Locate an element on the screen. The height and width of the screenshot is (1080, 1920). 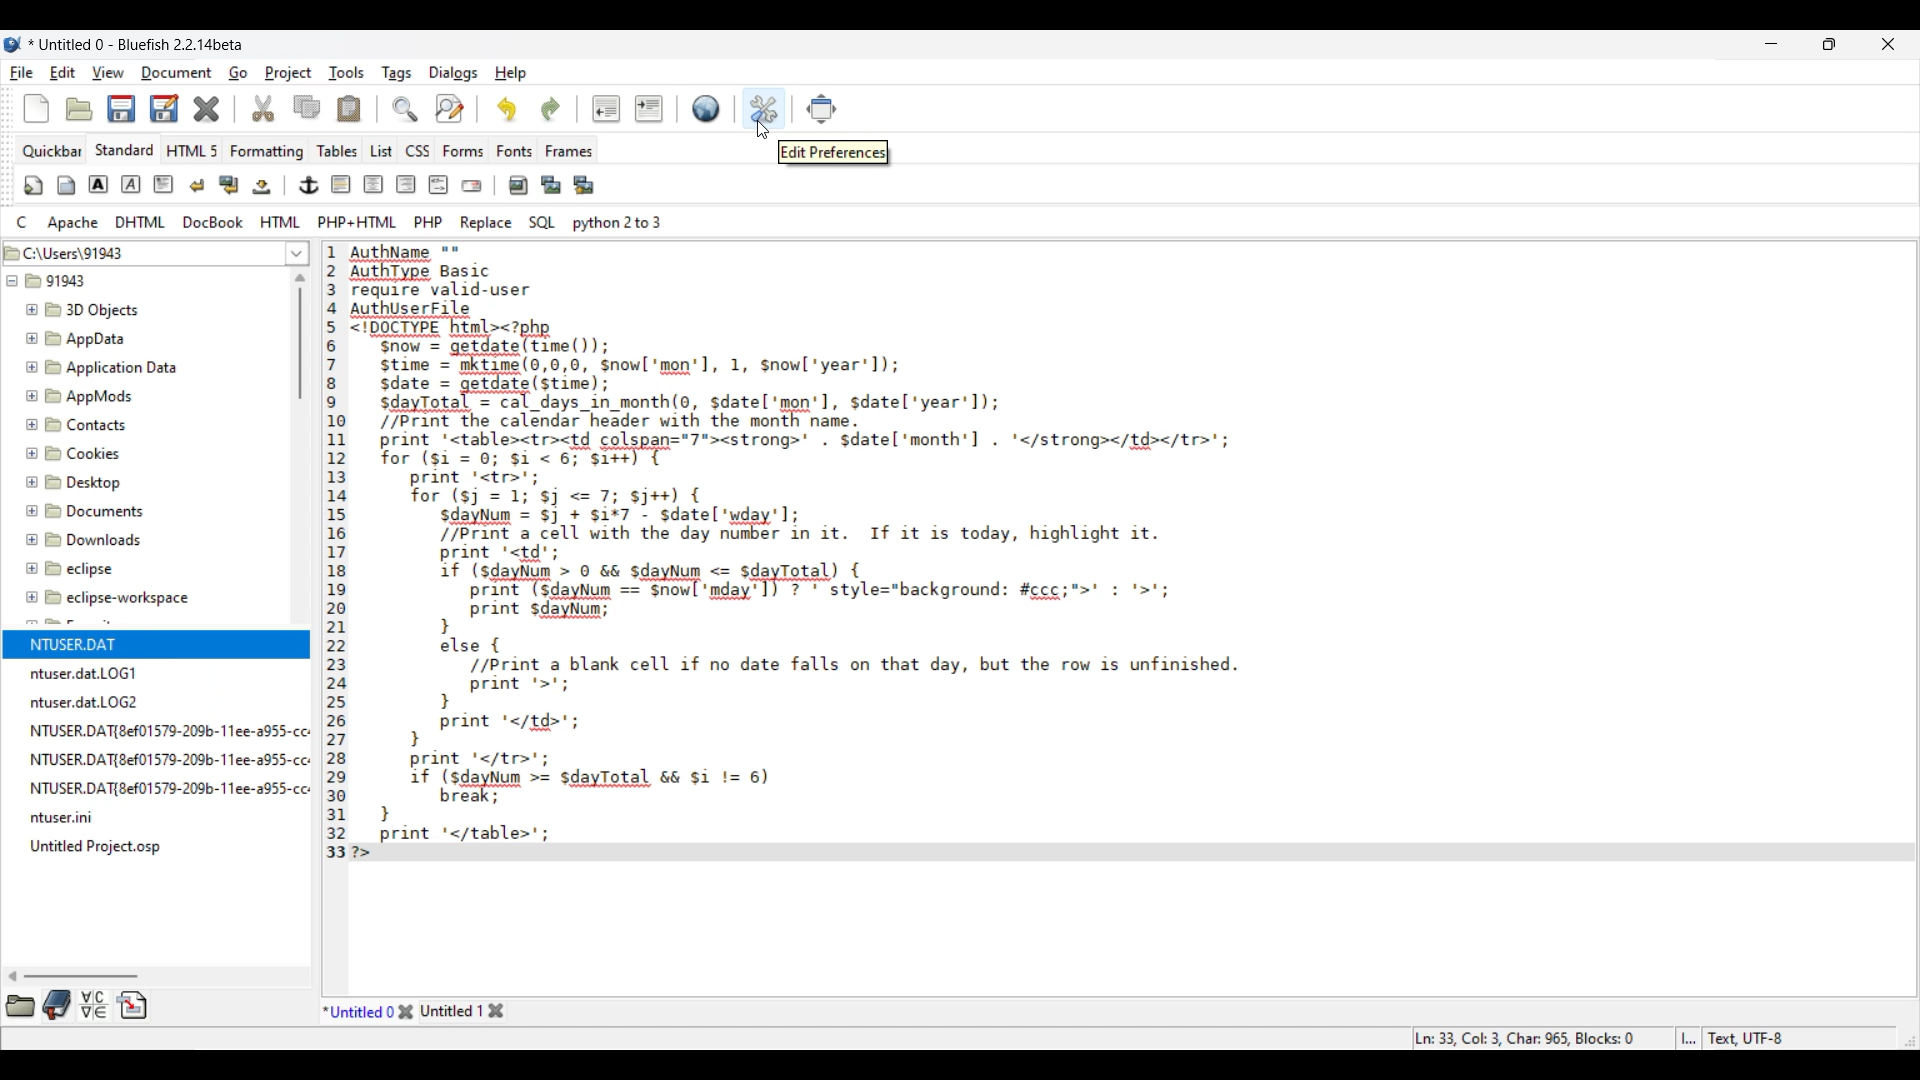
Move is located at coordinates (822, 109).